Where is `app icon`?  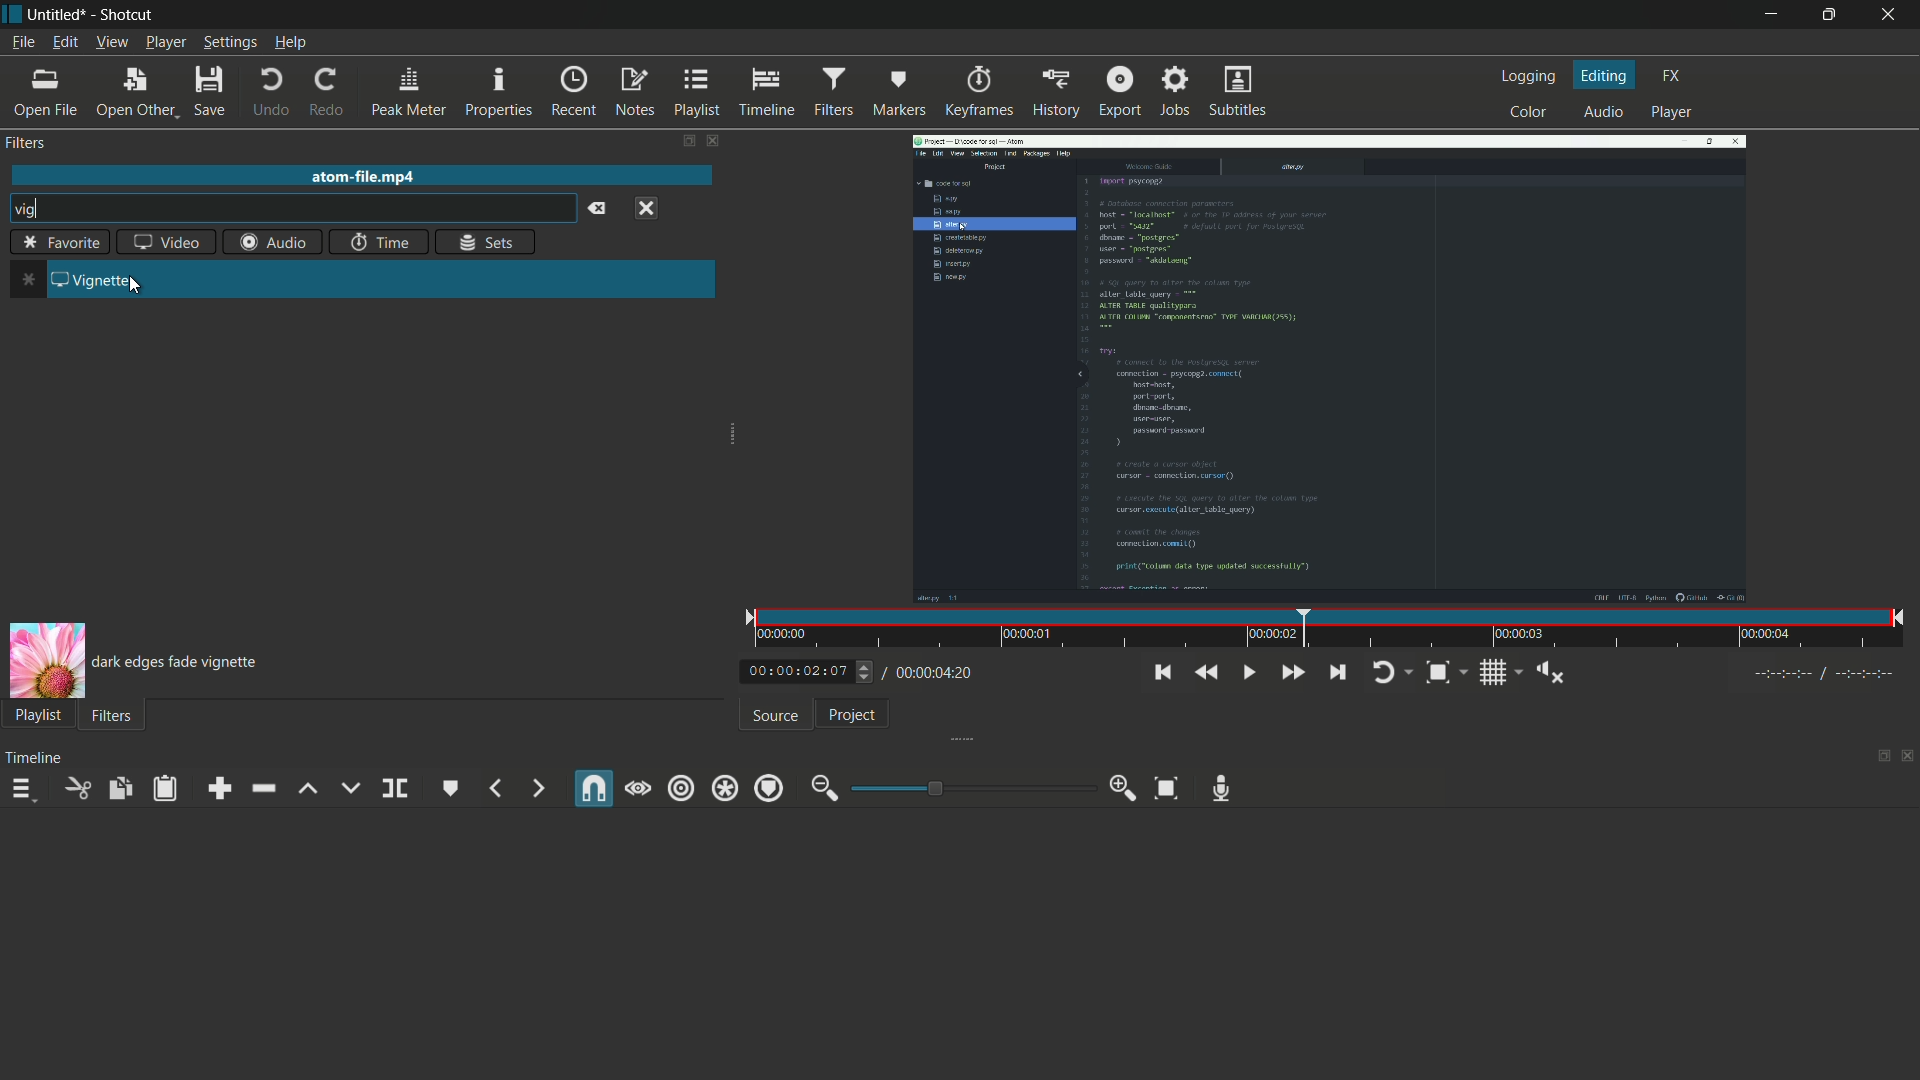 app icon is located at coordinates (14, 17).